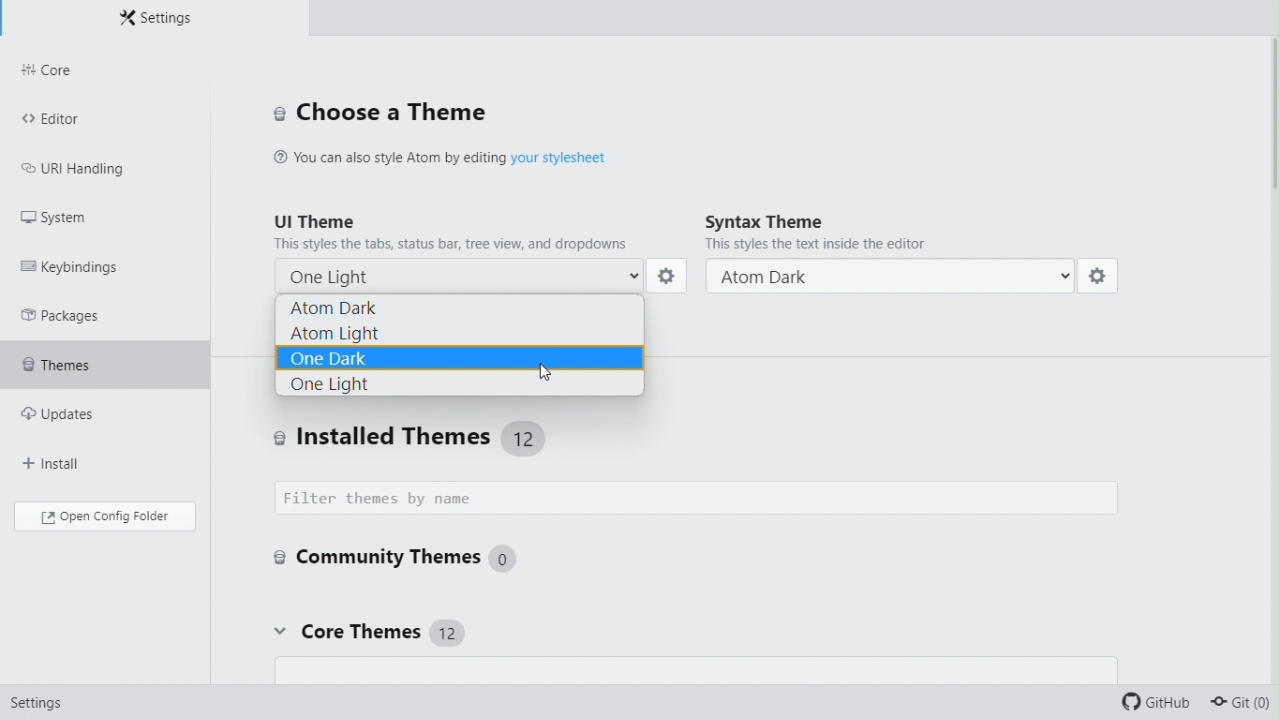 The image size is (1280, 720). I want to click on Core themes, so click(366, 632).